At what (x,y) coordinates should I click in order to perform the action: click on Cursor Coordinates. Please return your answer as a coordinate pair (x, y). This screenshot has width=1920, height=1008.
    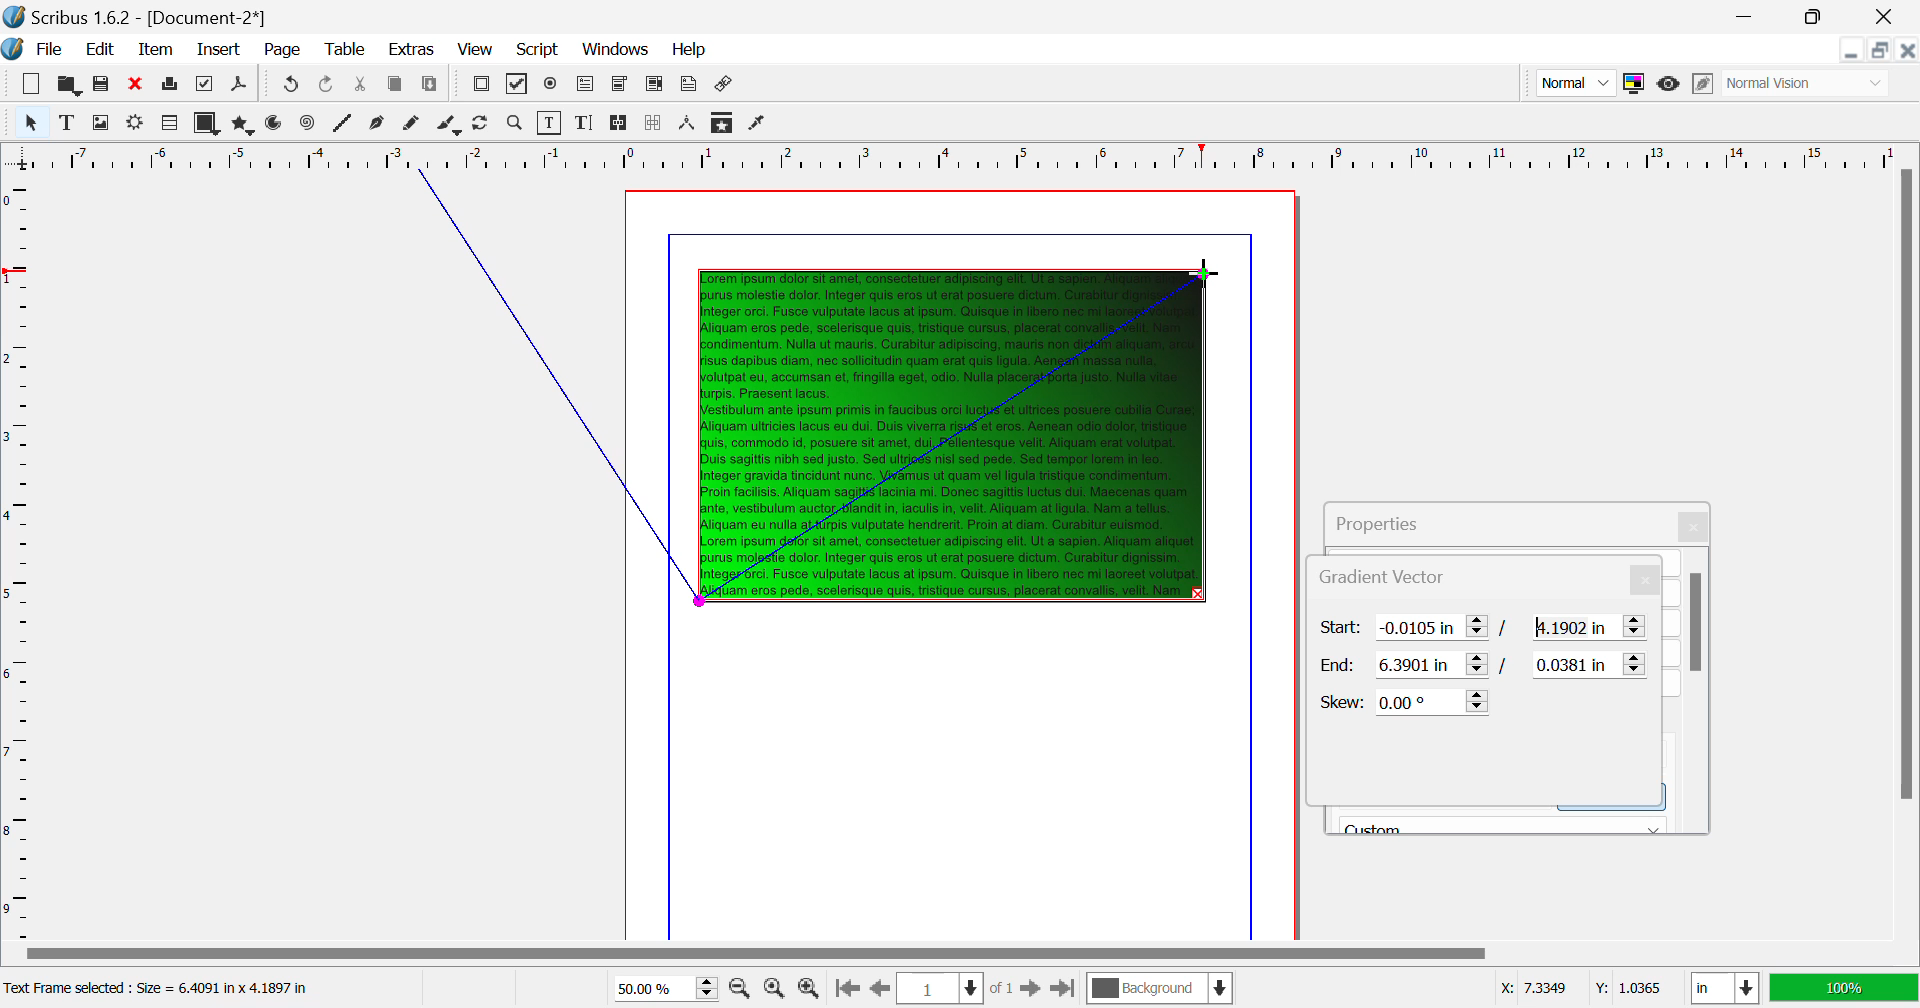
    Looking at the image, I should click on (1580, 989).